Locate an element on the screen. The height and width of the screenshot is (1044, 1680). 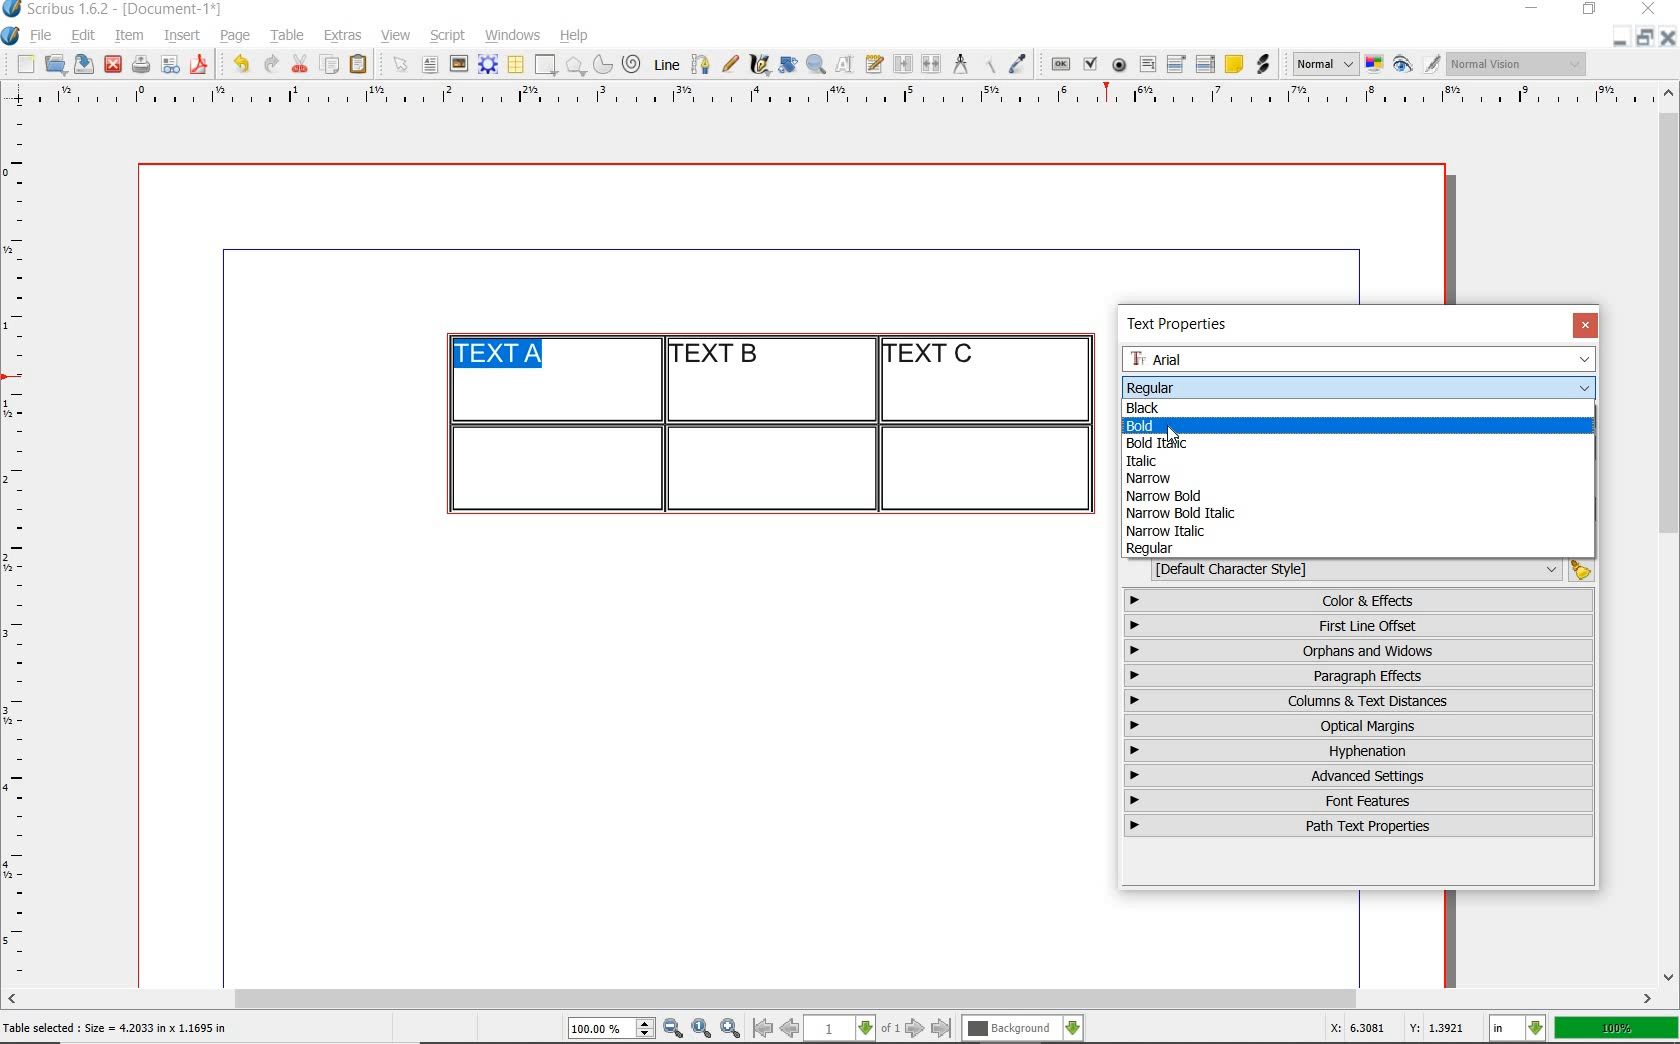
select current zoom level is located at coordinates (612, 1028).